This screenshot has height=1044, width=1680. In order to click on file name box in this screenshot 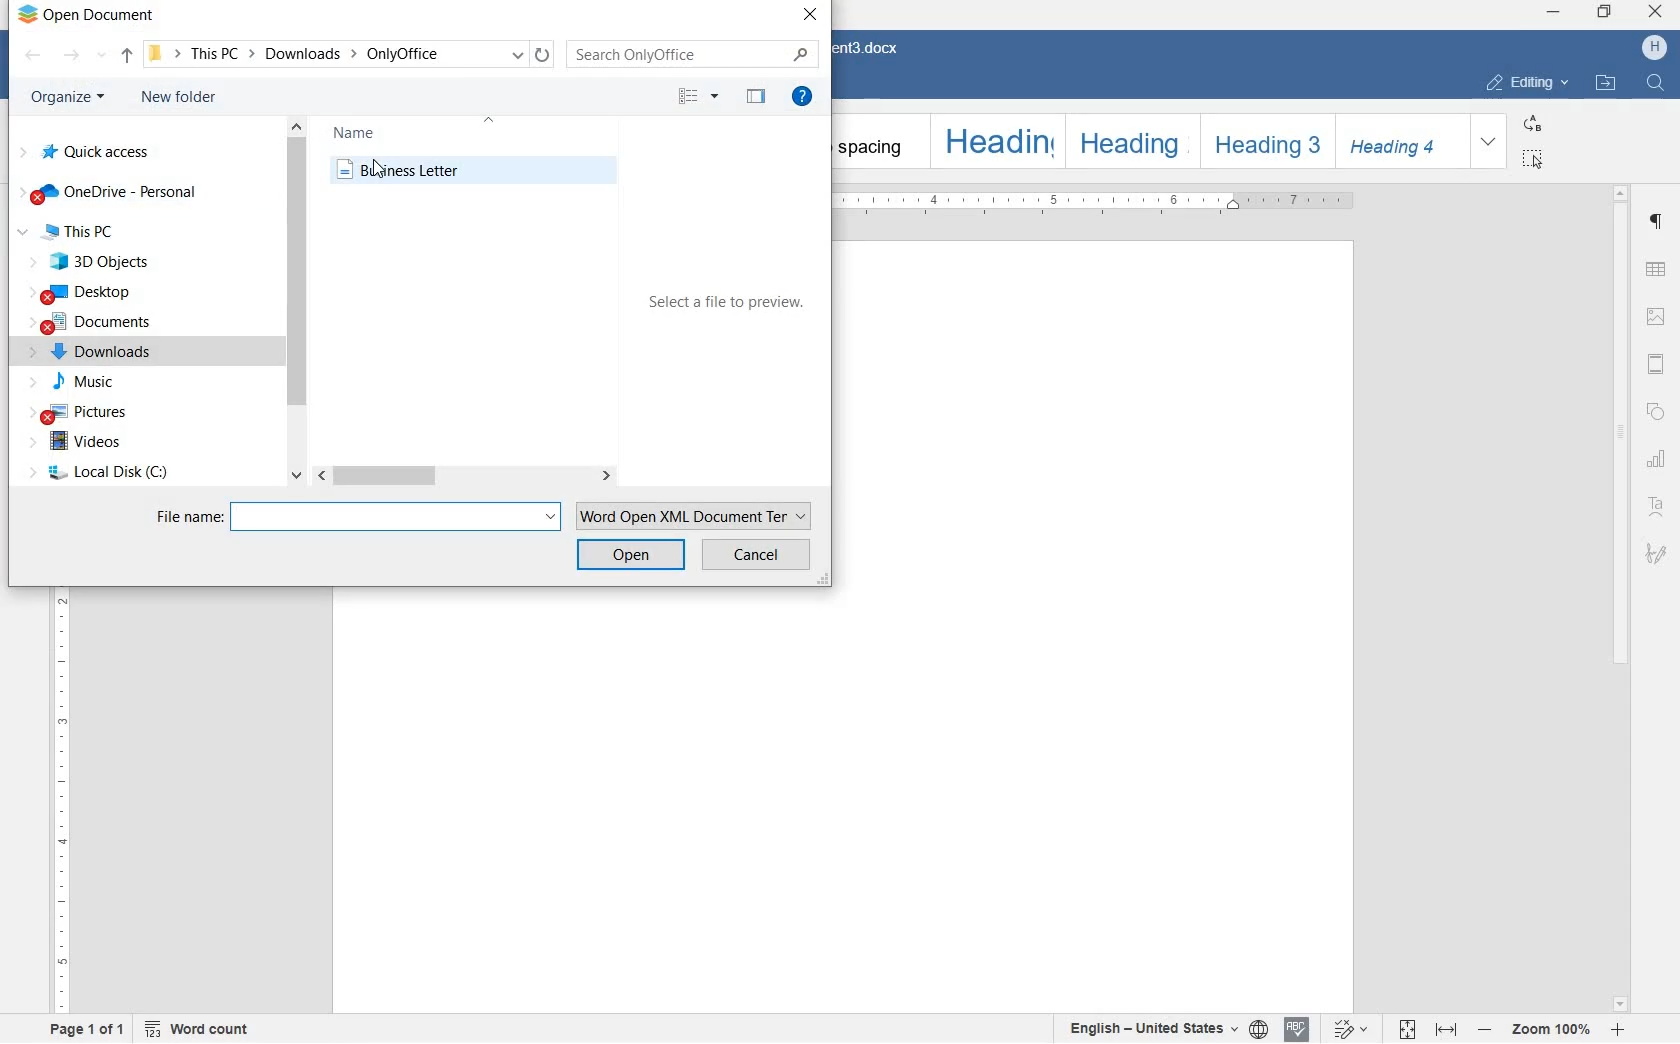, I will do `click(396, 517)`.